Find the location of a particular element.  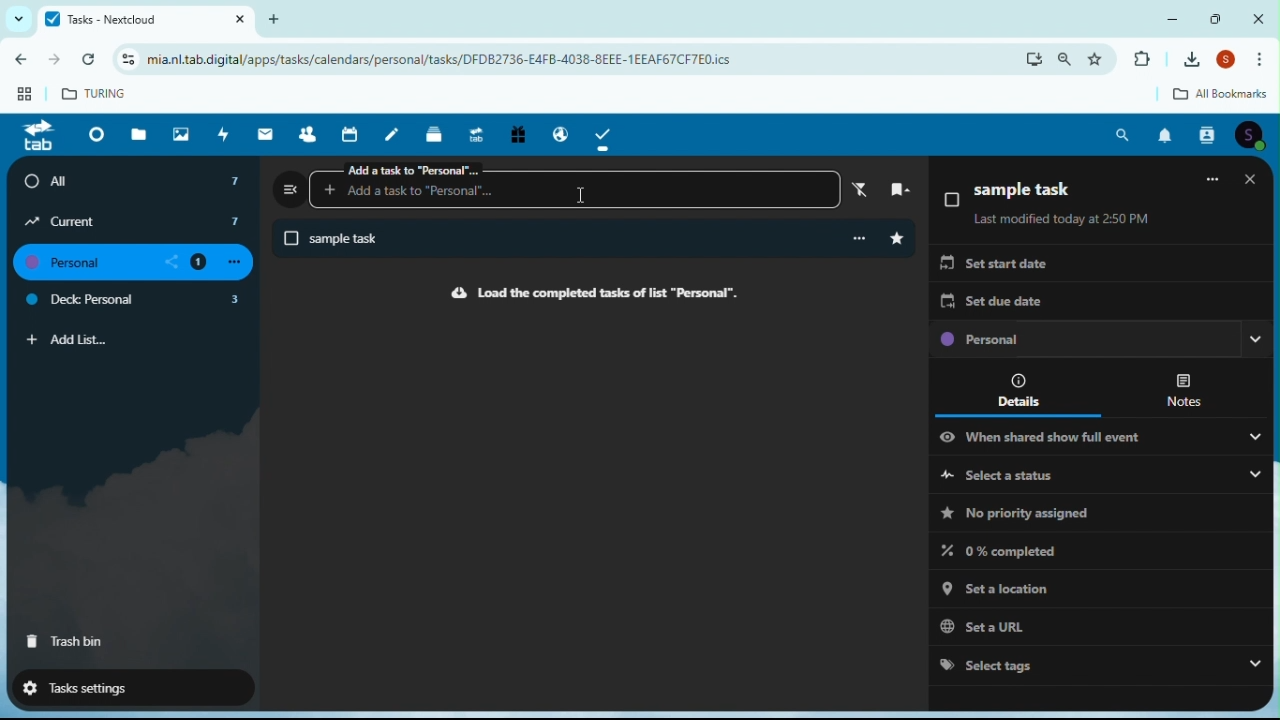

Task name is located at coordinates (1011, 194).